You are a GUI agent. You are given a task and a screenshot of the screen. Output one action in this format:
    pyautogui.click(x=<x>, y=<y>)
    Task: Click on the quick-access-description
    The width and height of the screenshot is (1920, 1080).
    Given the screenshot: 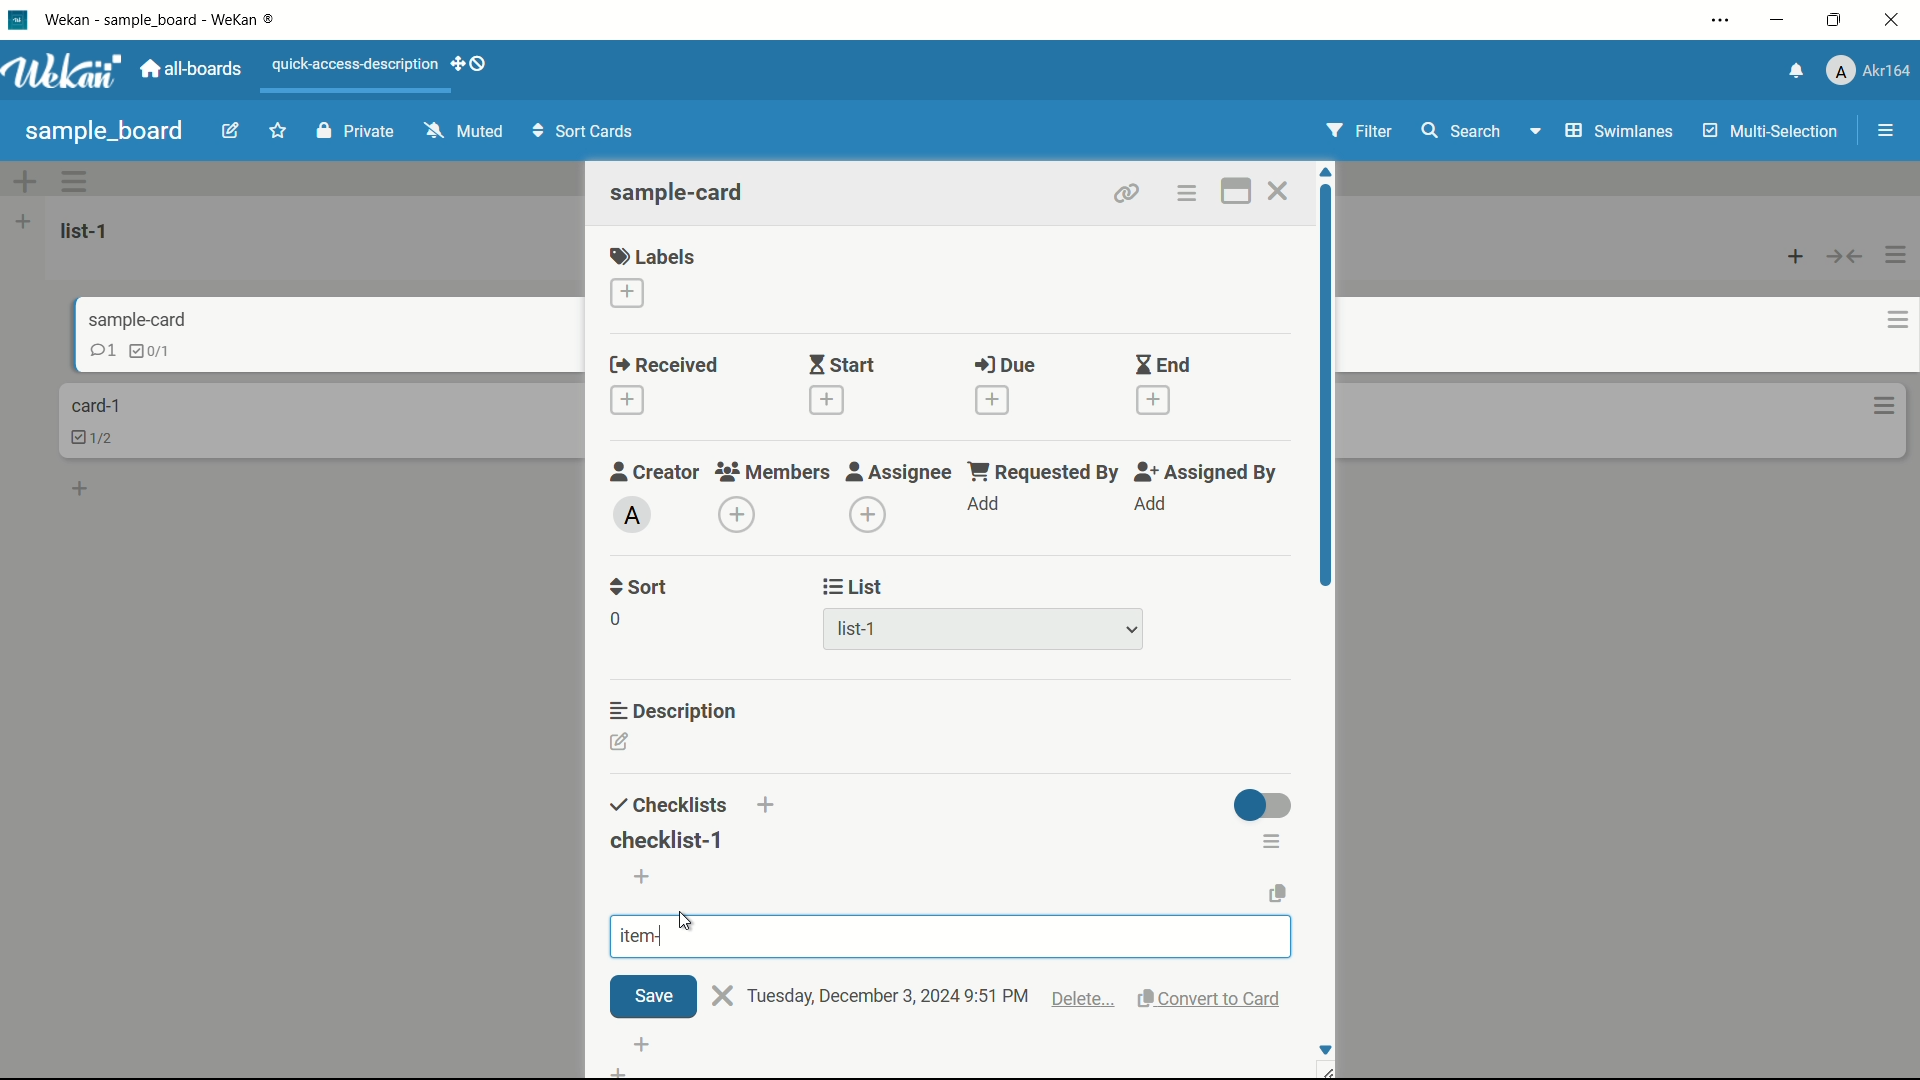 What is the action you would take?
    pyautogui.click(x=355, y=65)
    